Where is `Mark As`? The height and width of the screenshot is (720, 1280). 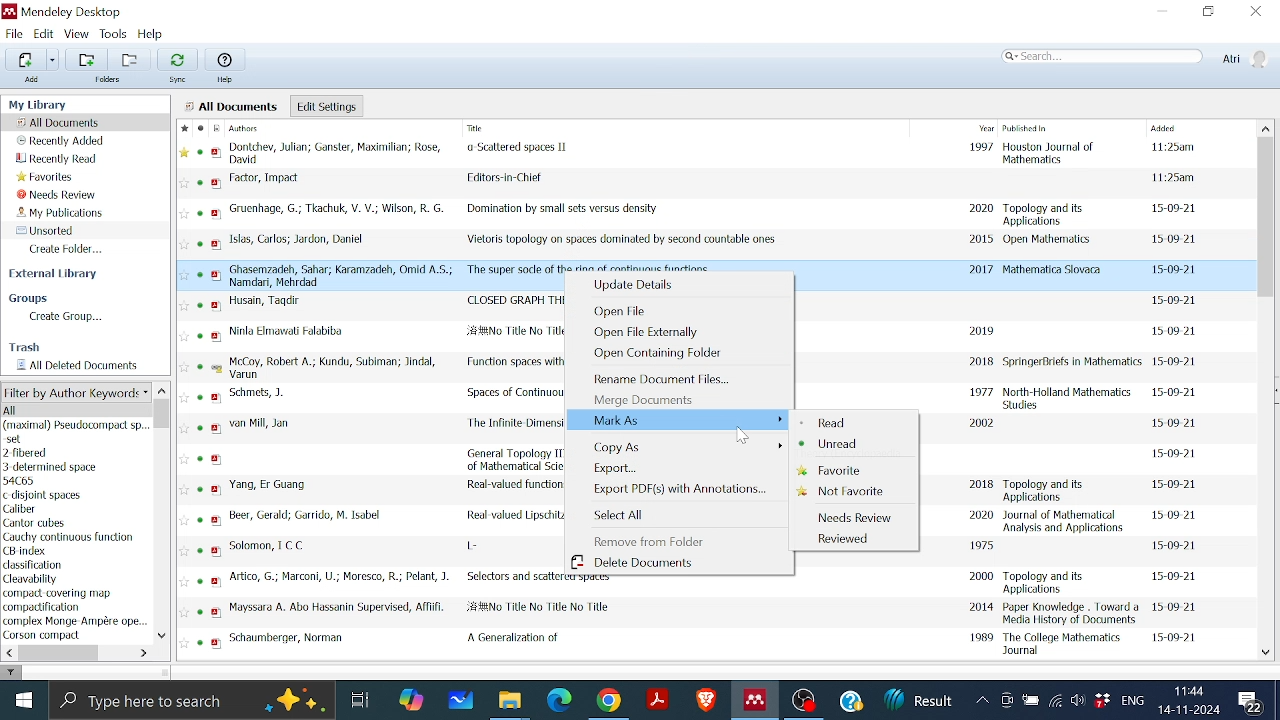
Mark As is located at coordinates (680, 421).